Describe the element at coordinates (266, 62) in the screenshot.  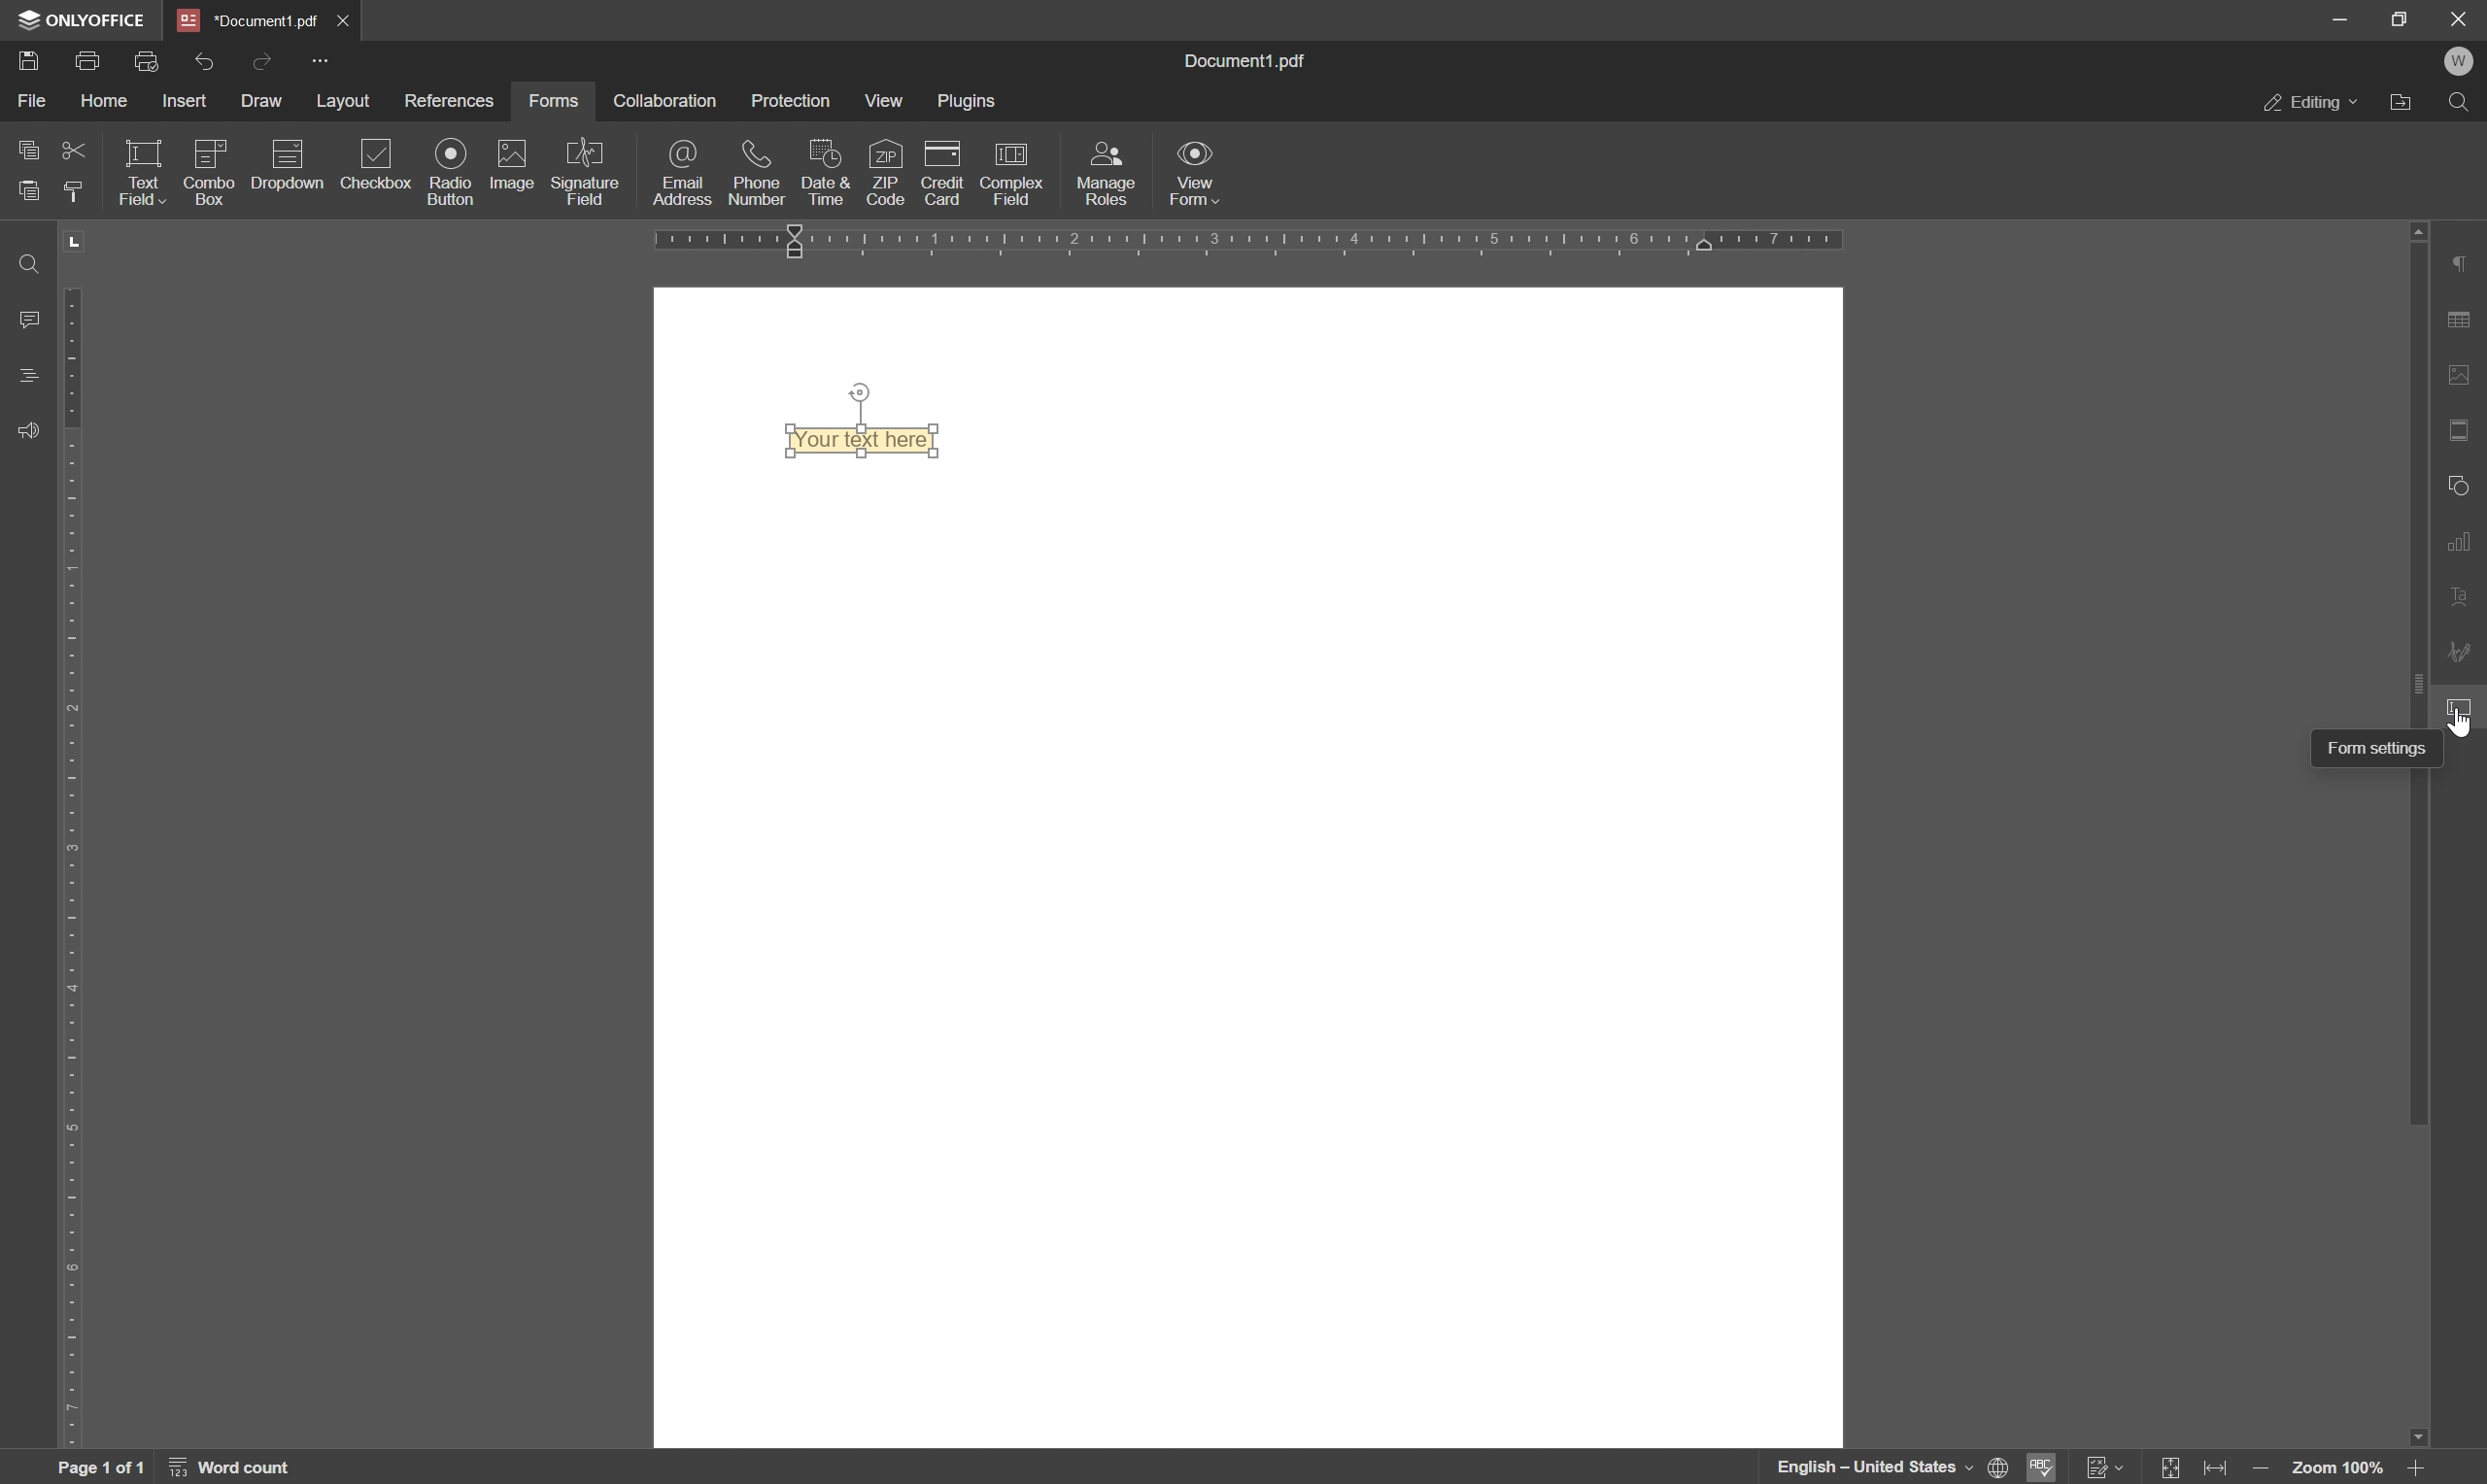
I see `redo` at that location.